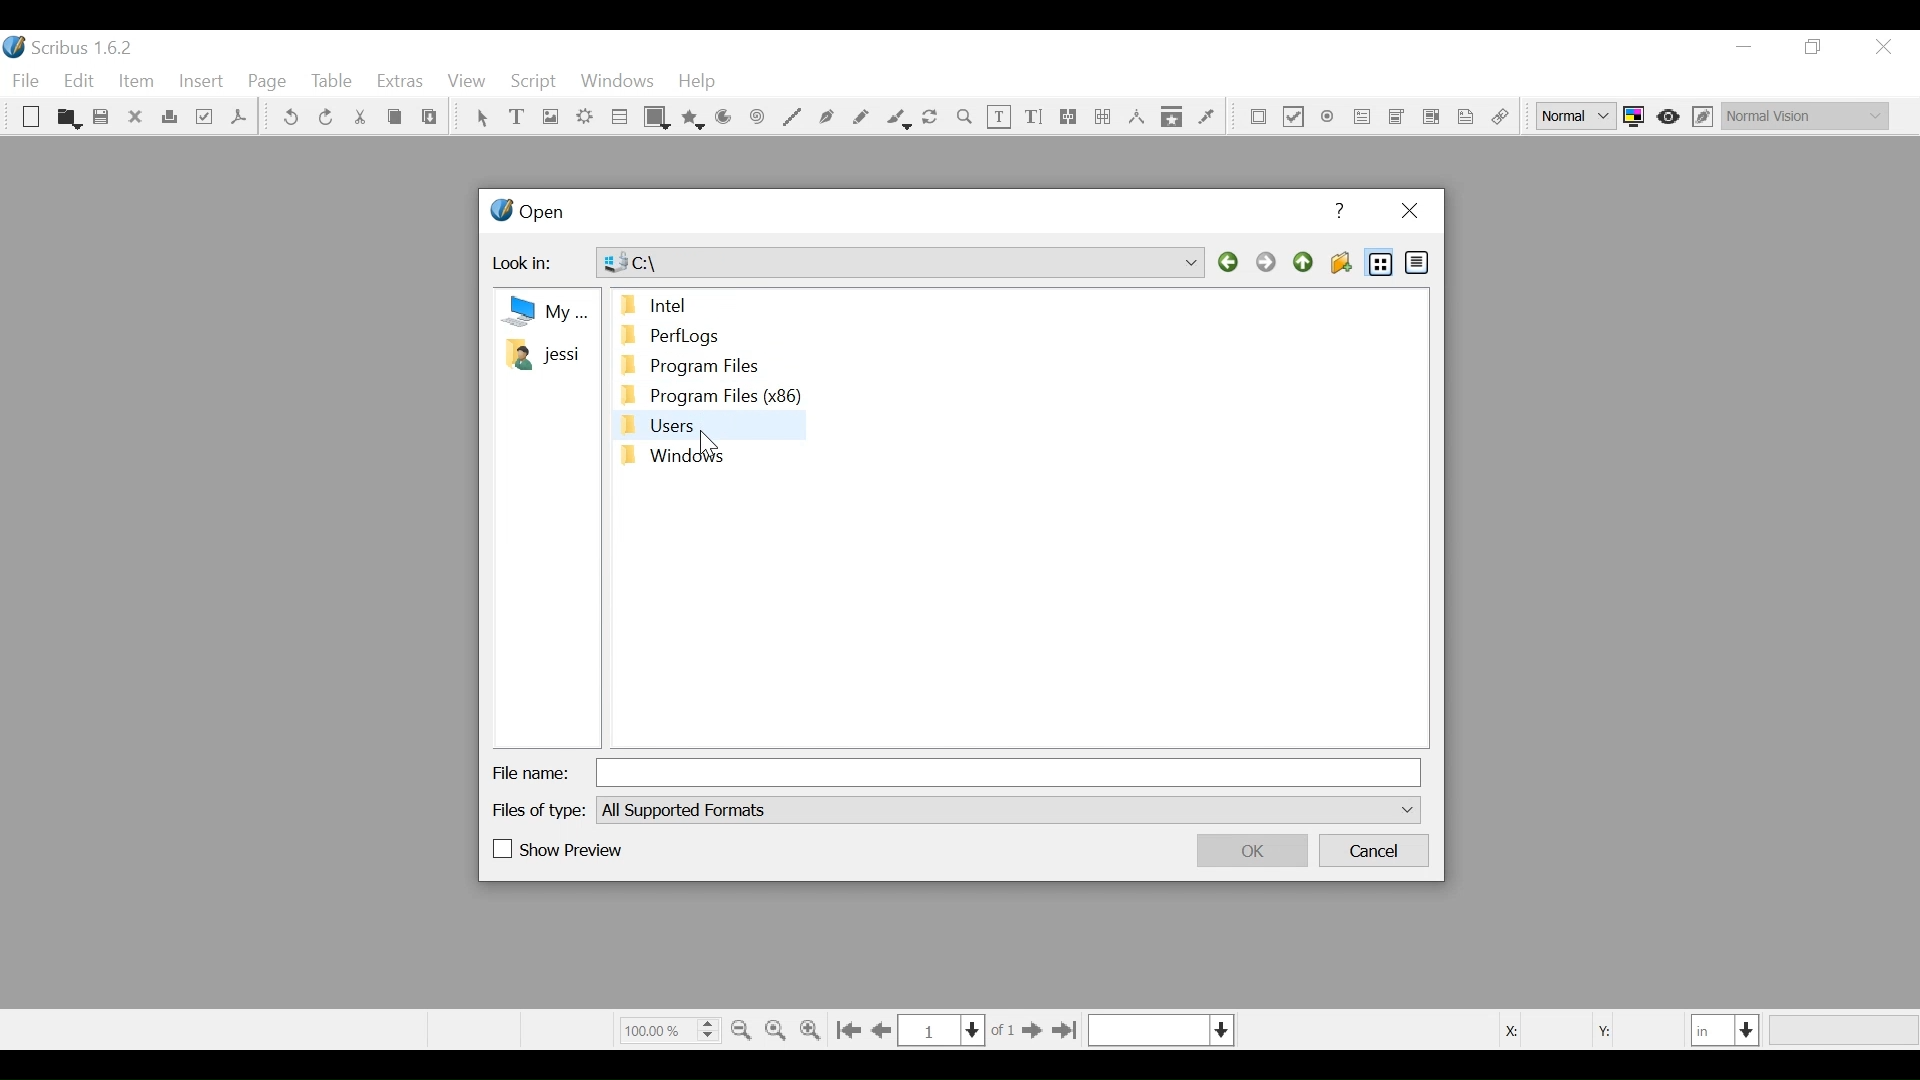 The image size is (1920, 1080). What do you see at coordinates (519, 118) in the screenshot?
I see `Text Frame` at bounding box center [519, 118].